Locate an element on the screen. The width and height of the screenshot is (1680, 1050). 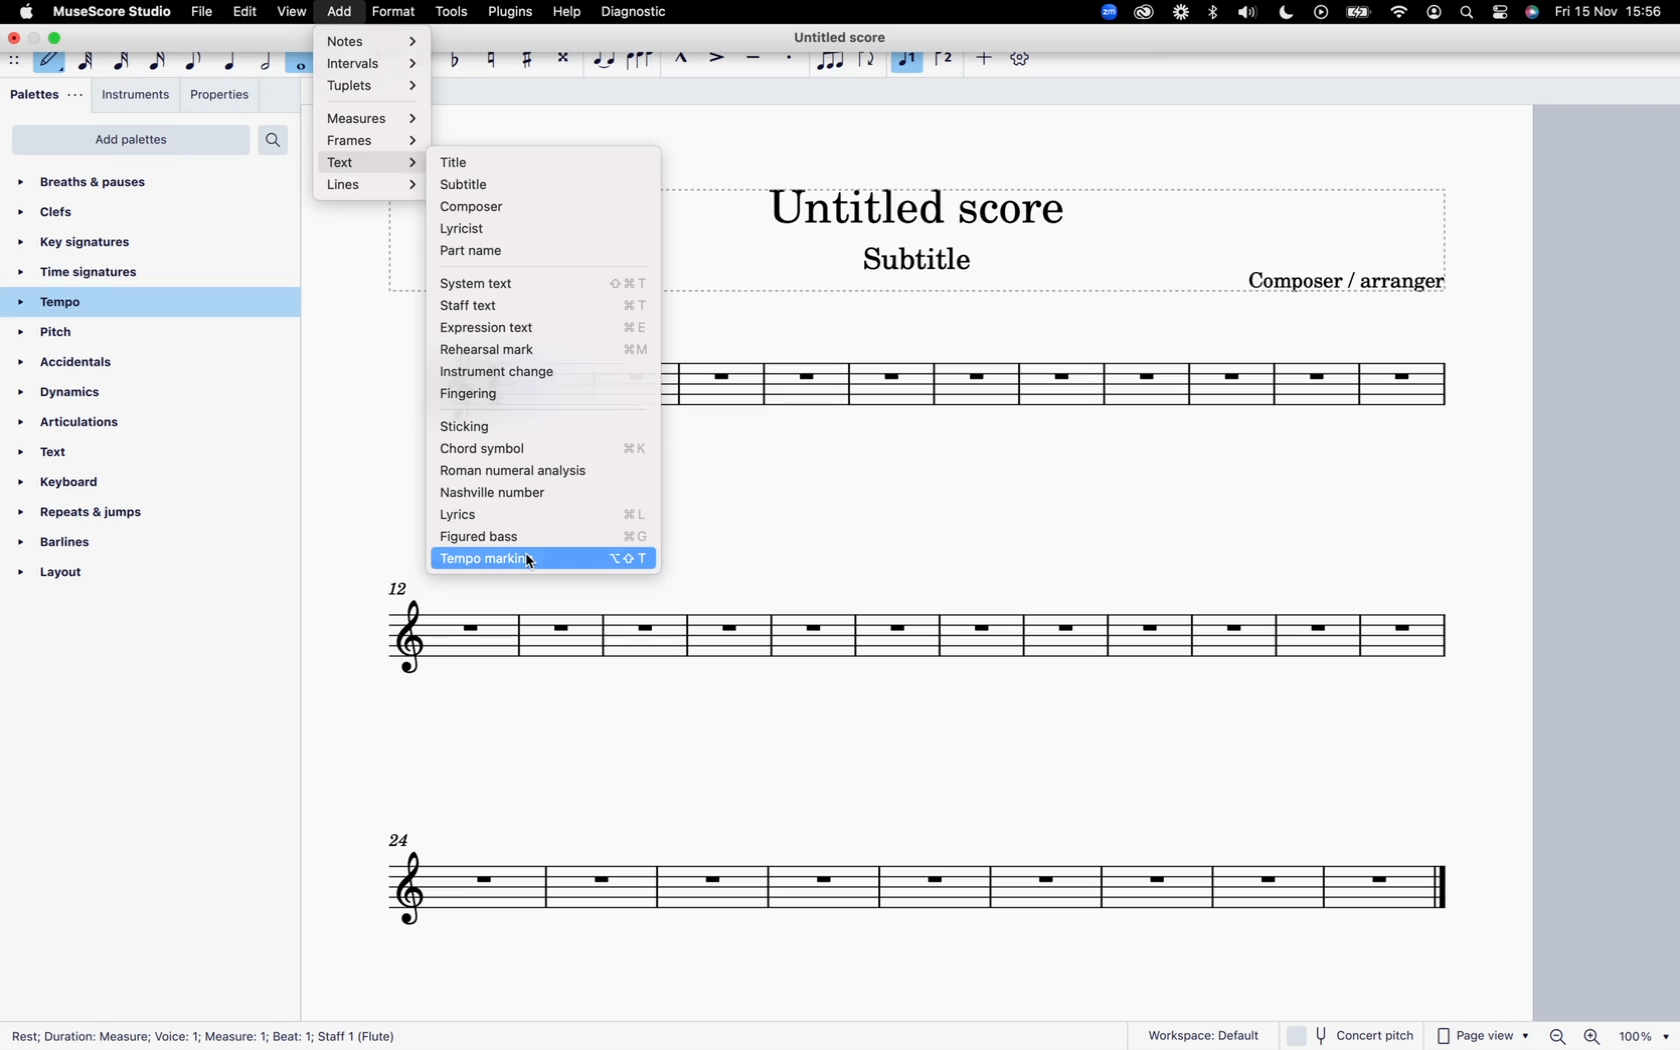
expression text is located at coordinates (548, 326).